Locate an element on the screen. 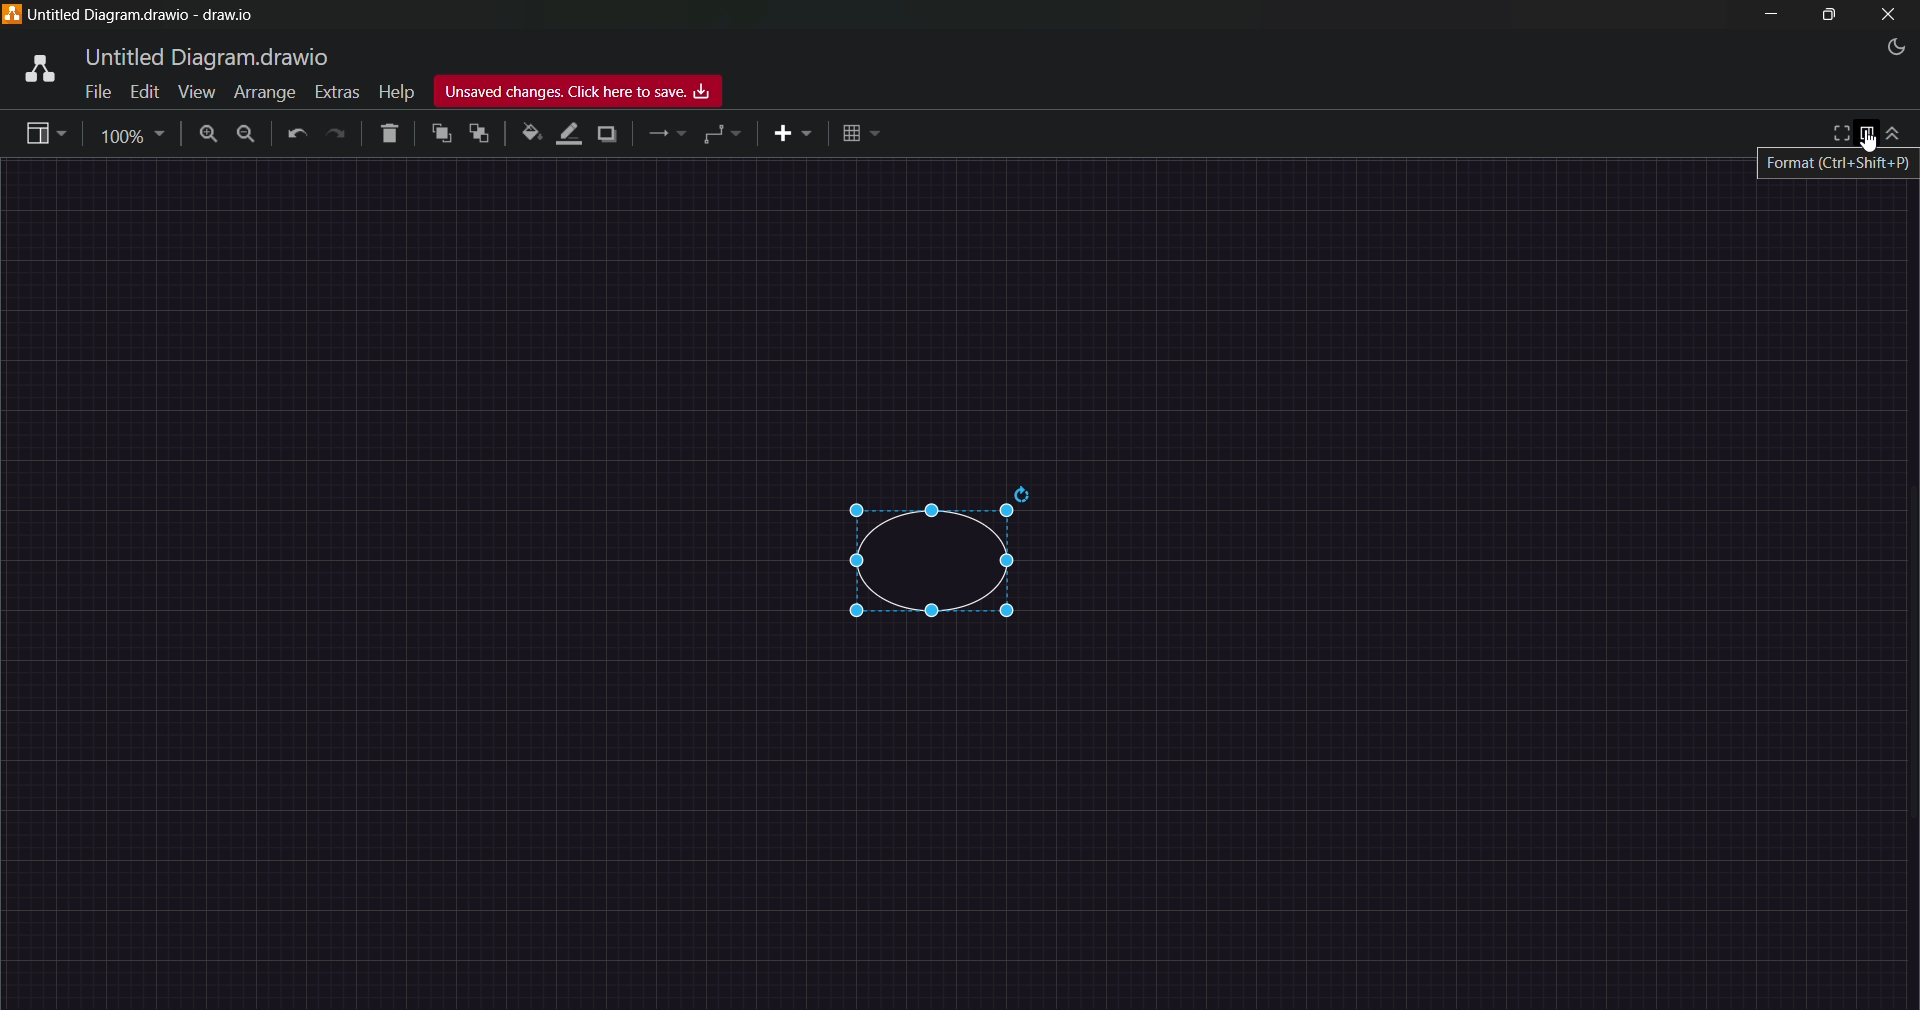 This screenshot has width=1920, height=1010. theme is located at coordinates (1900, 48).